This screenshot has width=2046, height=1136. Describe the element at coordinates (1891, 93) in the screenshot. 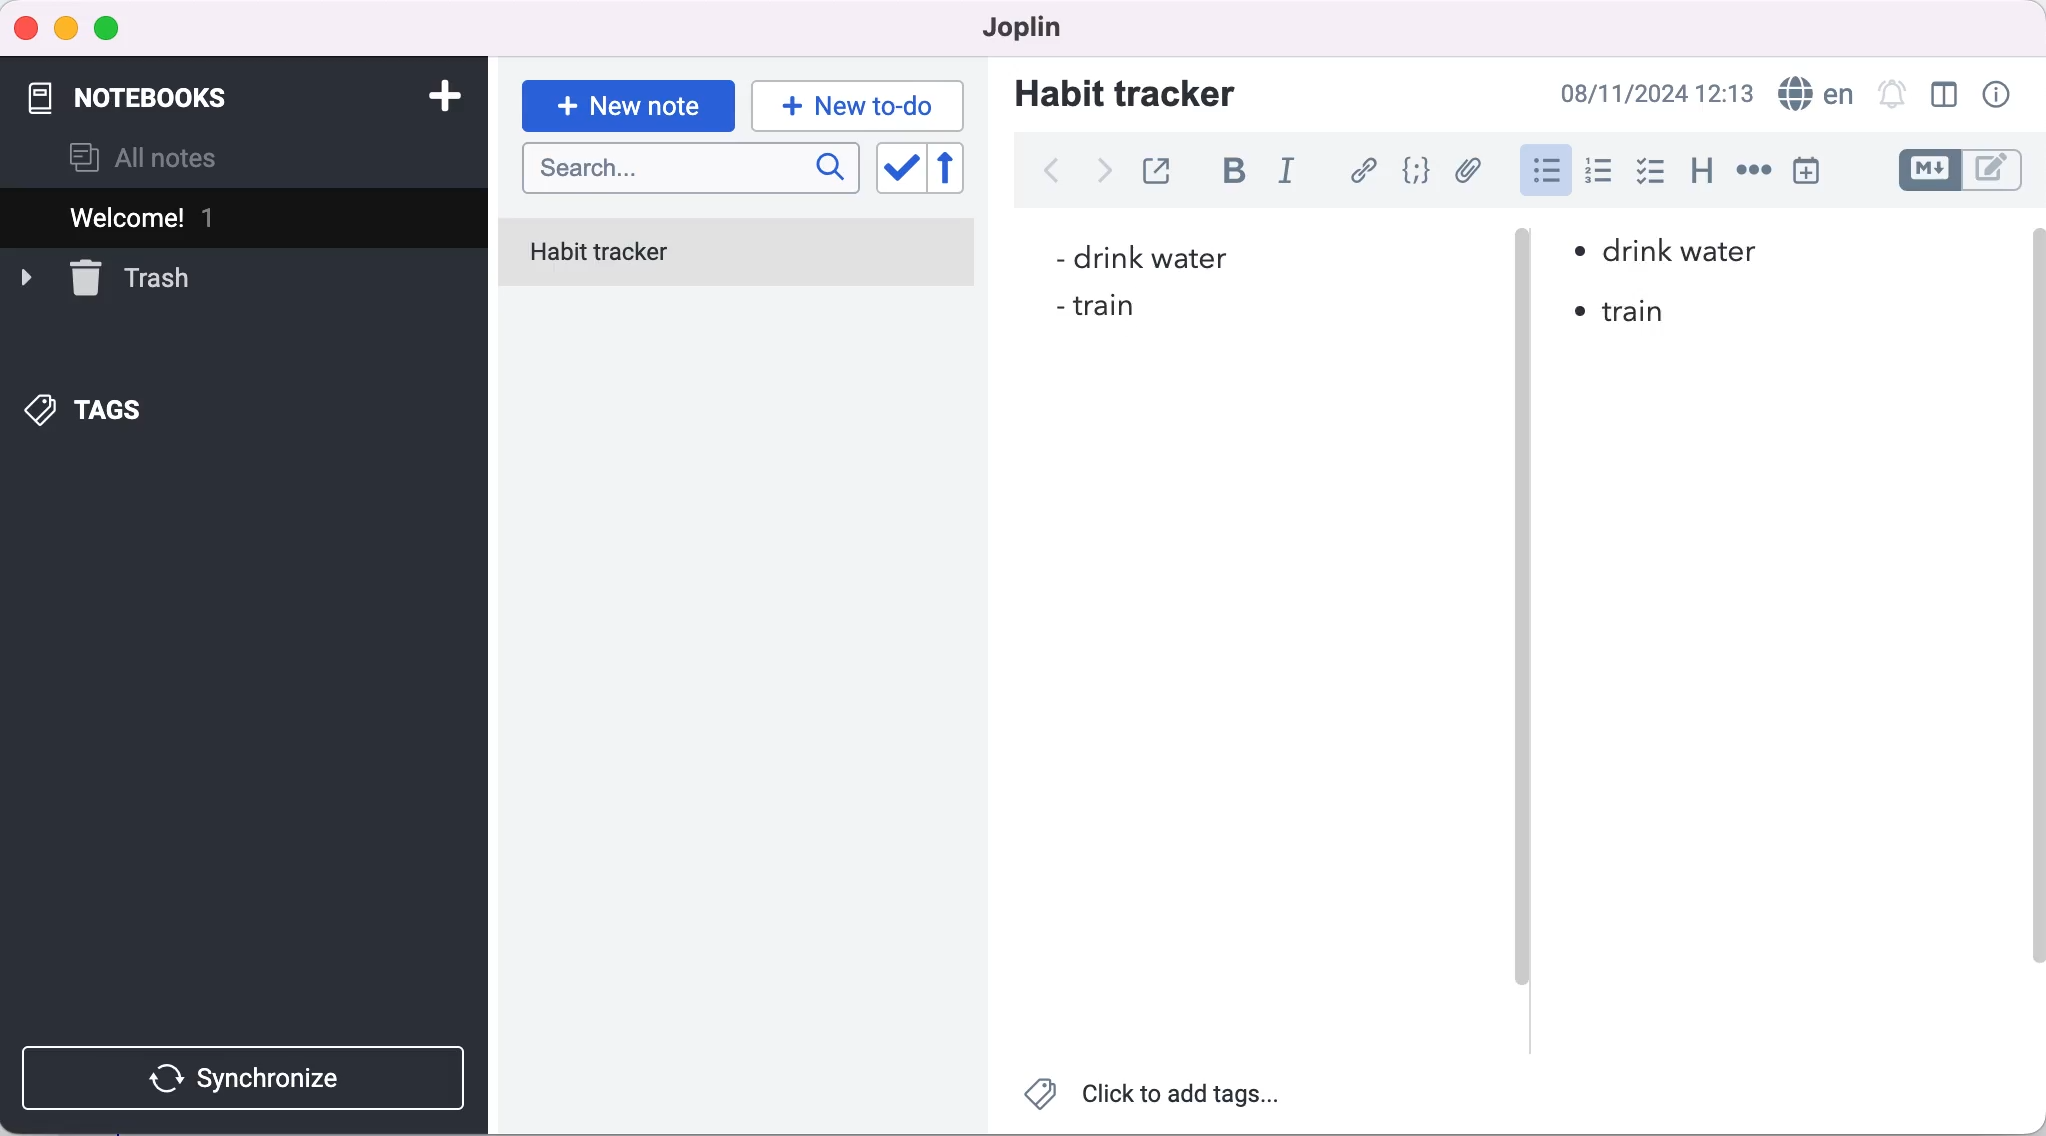

I see `set alarm` at that location.